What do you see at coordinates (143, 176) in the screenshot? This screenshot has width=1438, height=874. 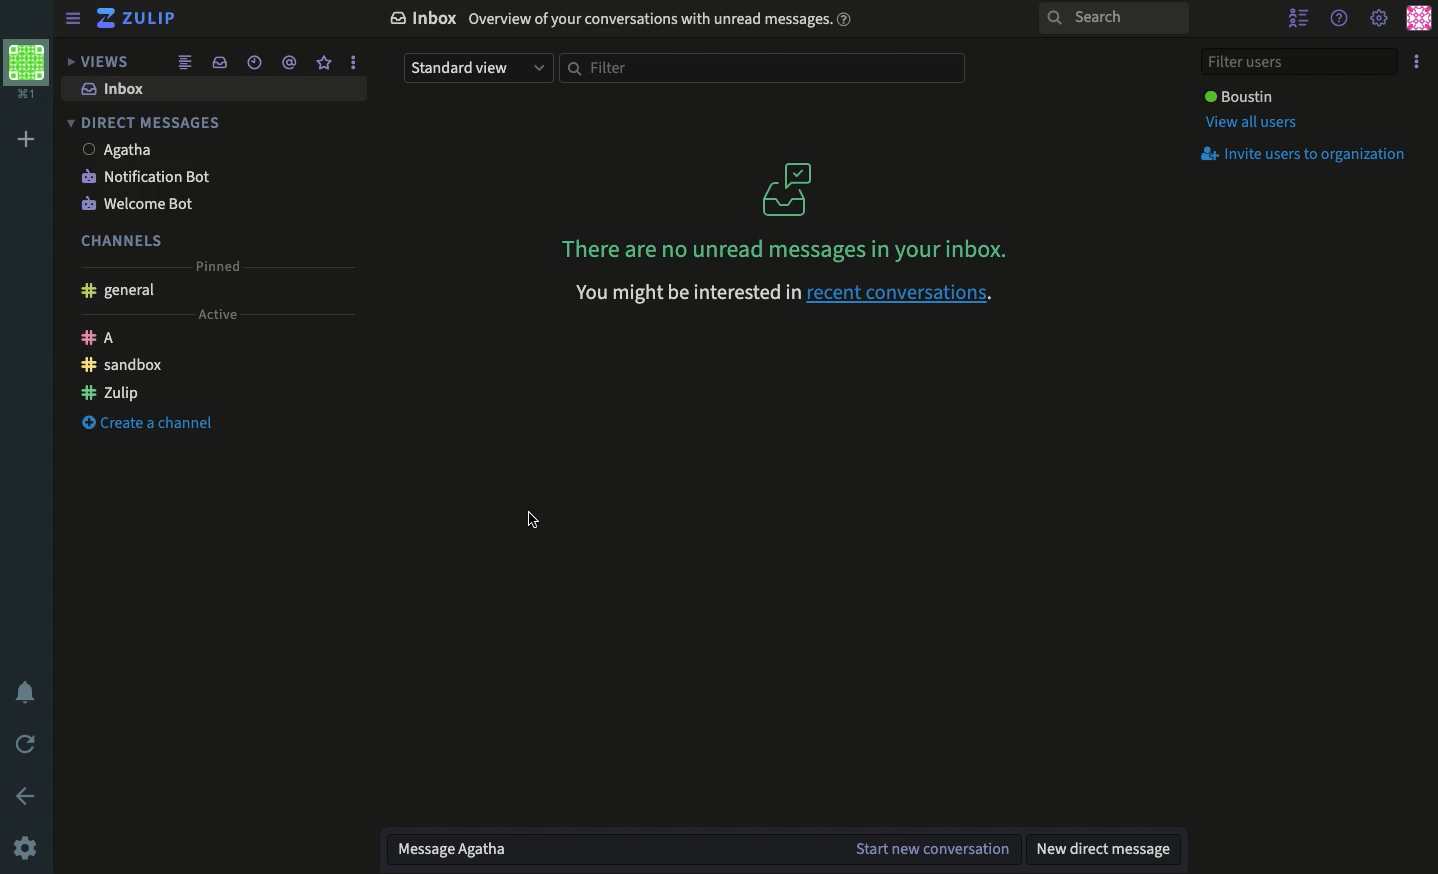 I see `Notification bot` at bounding box center [143, 176].